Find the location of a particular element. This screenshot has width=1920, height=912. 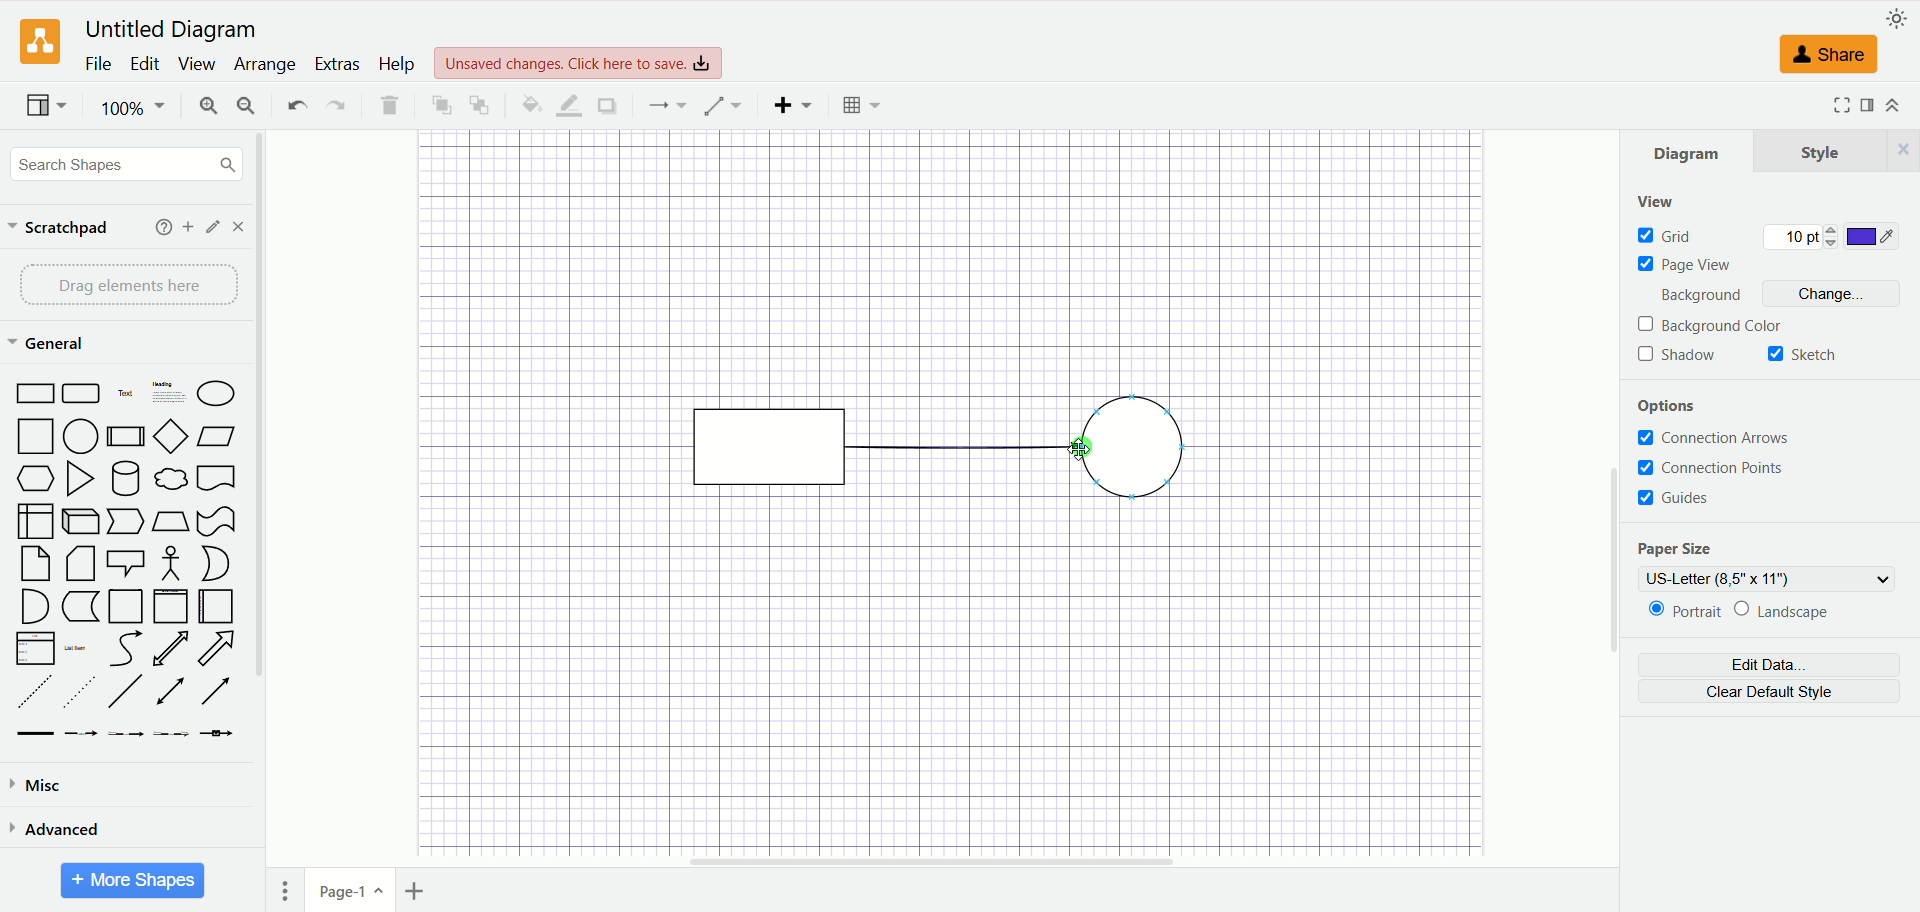

search shapes is located at coordinates (123, 164).